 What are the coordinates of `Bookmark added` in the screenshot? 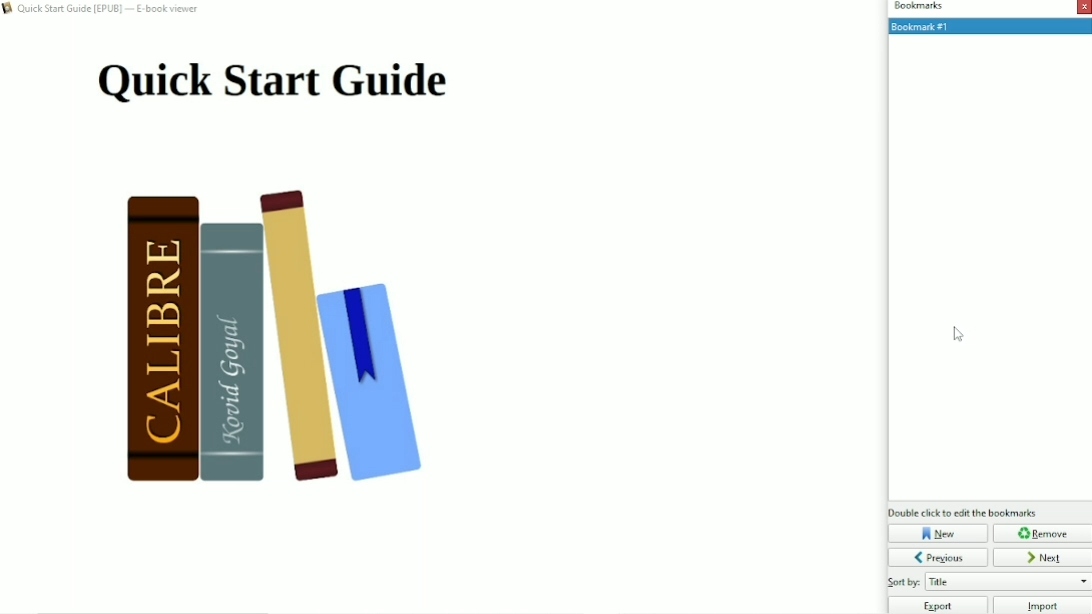 It's located at (988, 26).